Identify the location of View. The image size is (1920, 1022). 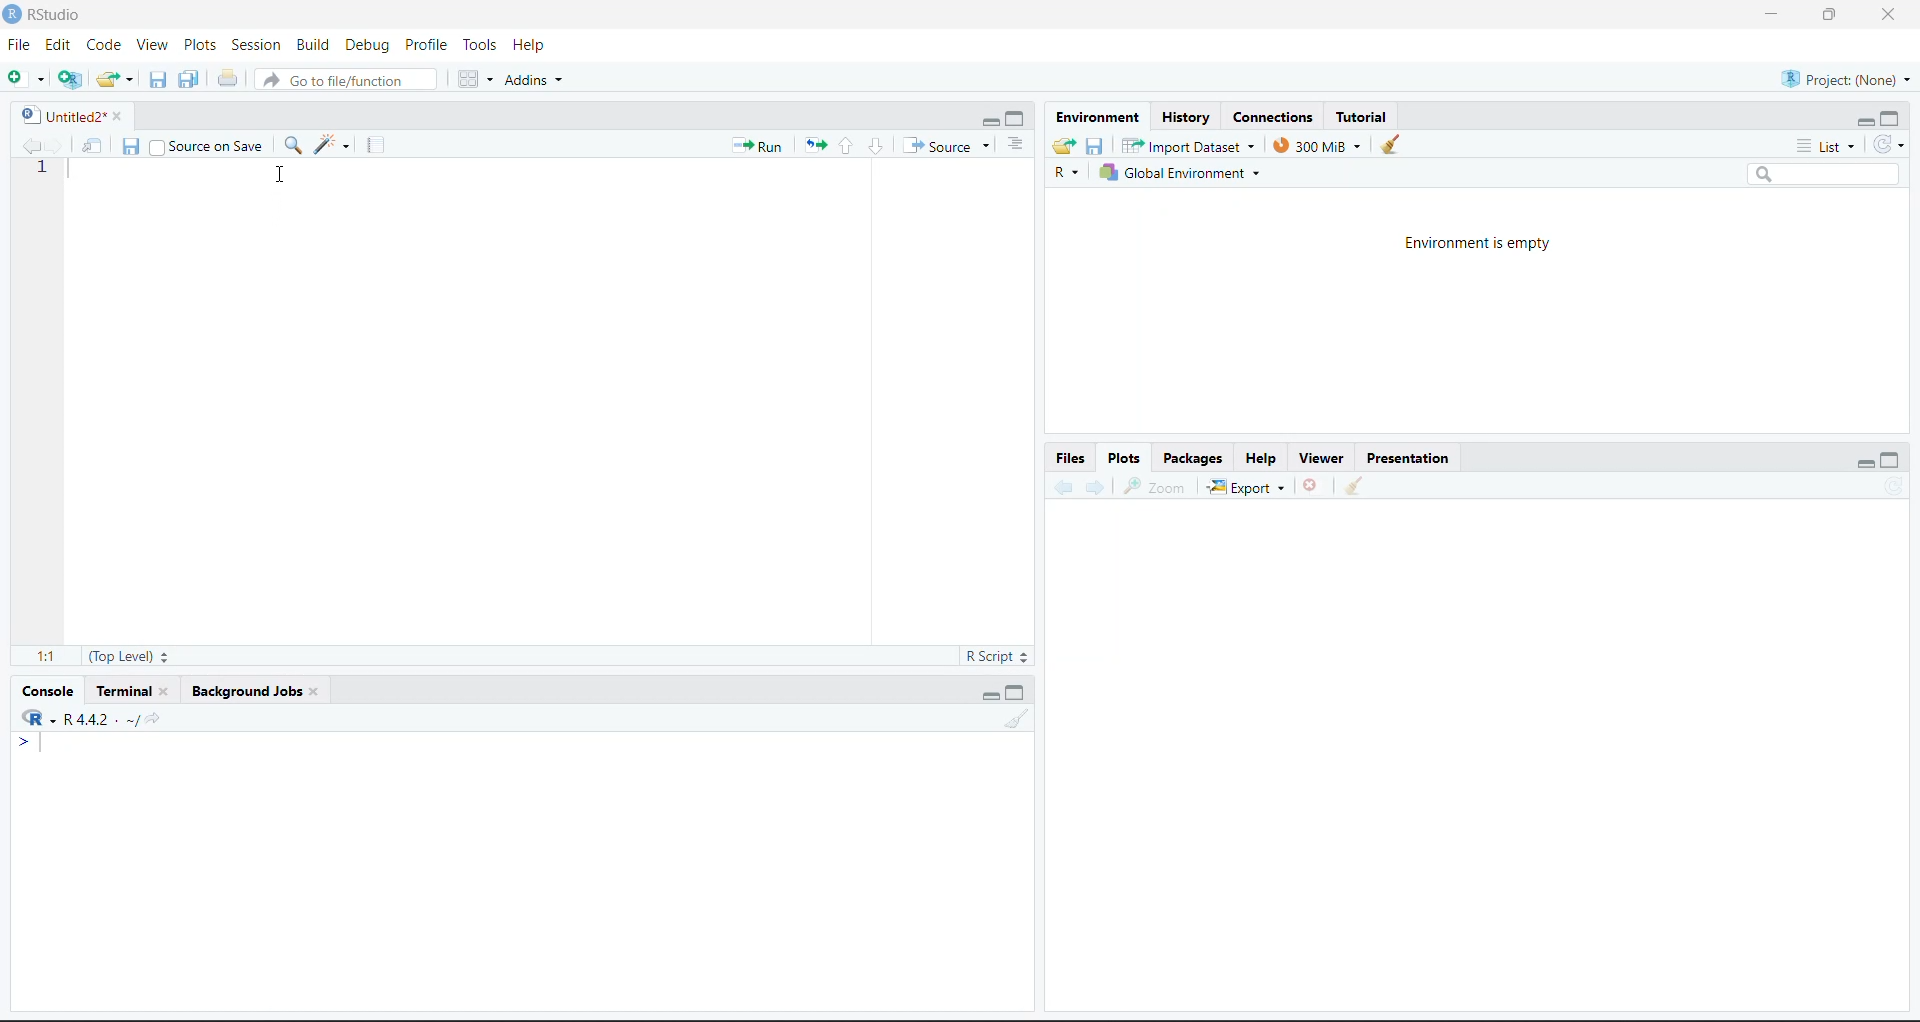
(151, 45).